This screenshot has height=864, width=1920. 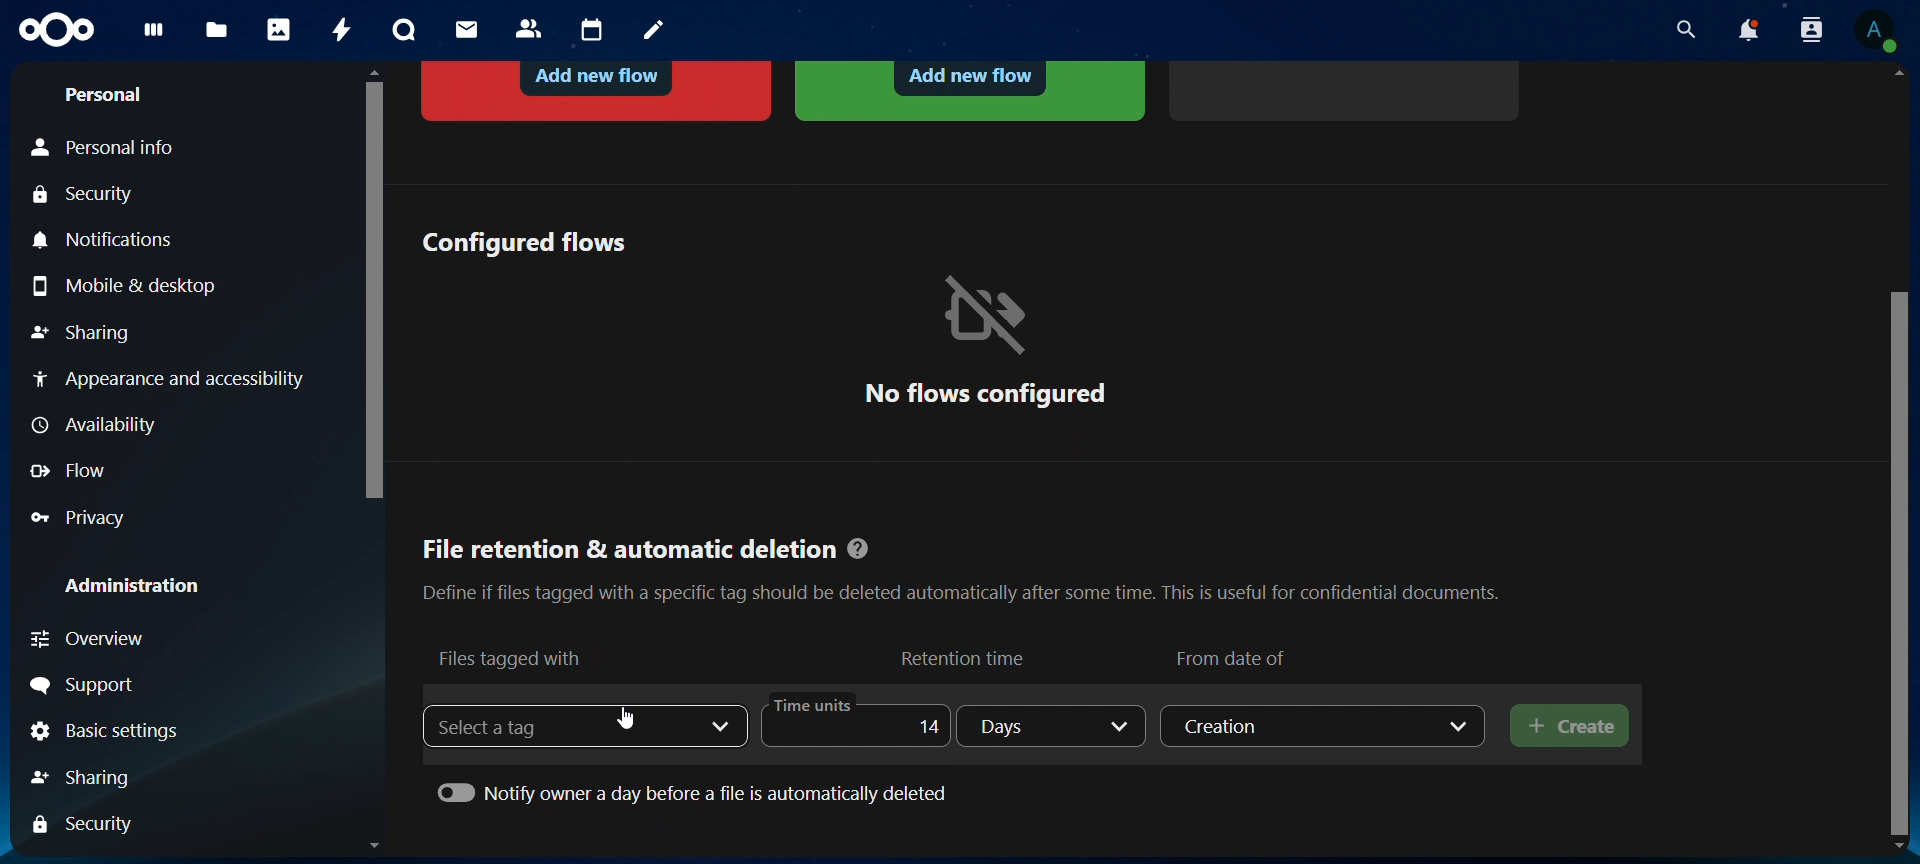 I want to click on privacy, so click(x=91, y=517).